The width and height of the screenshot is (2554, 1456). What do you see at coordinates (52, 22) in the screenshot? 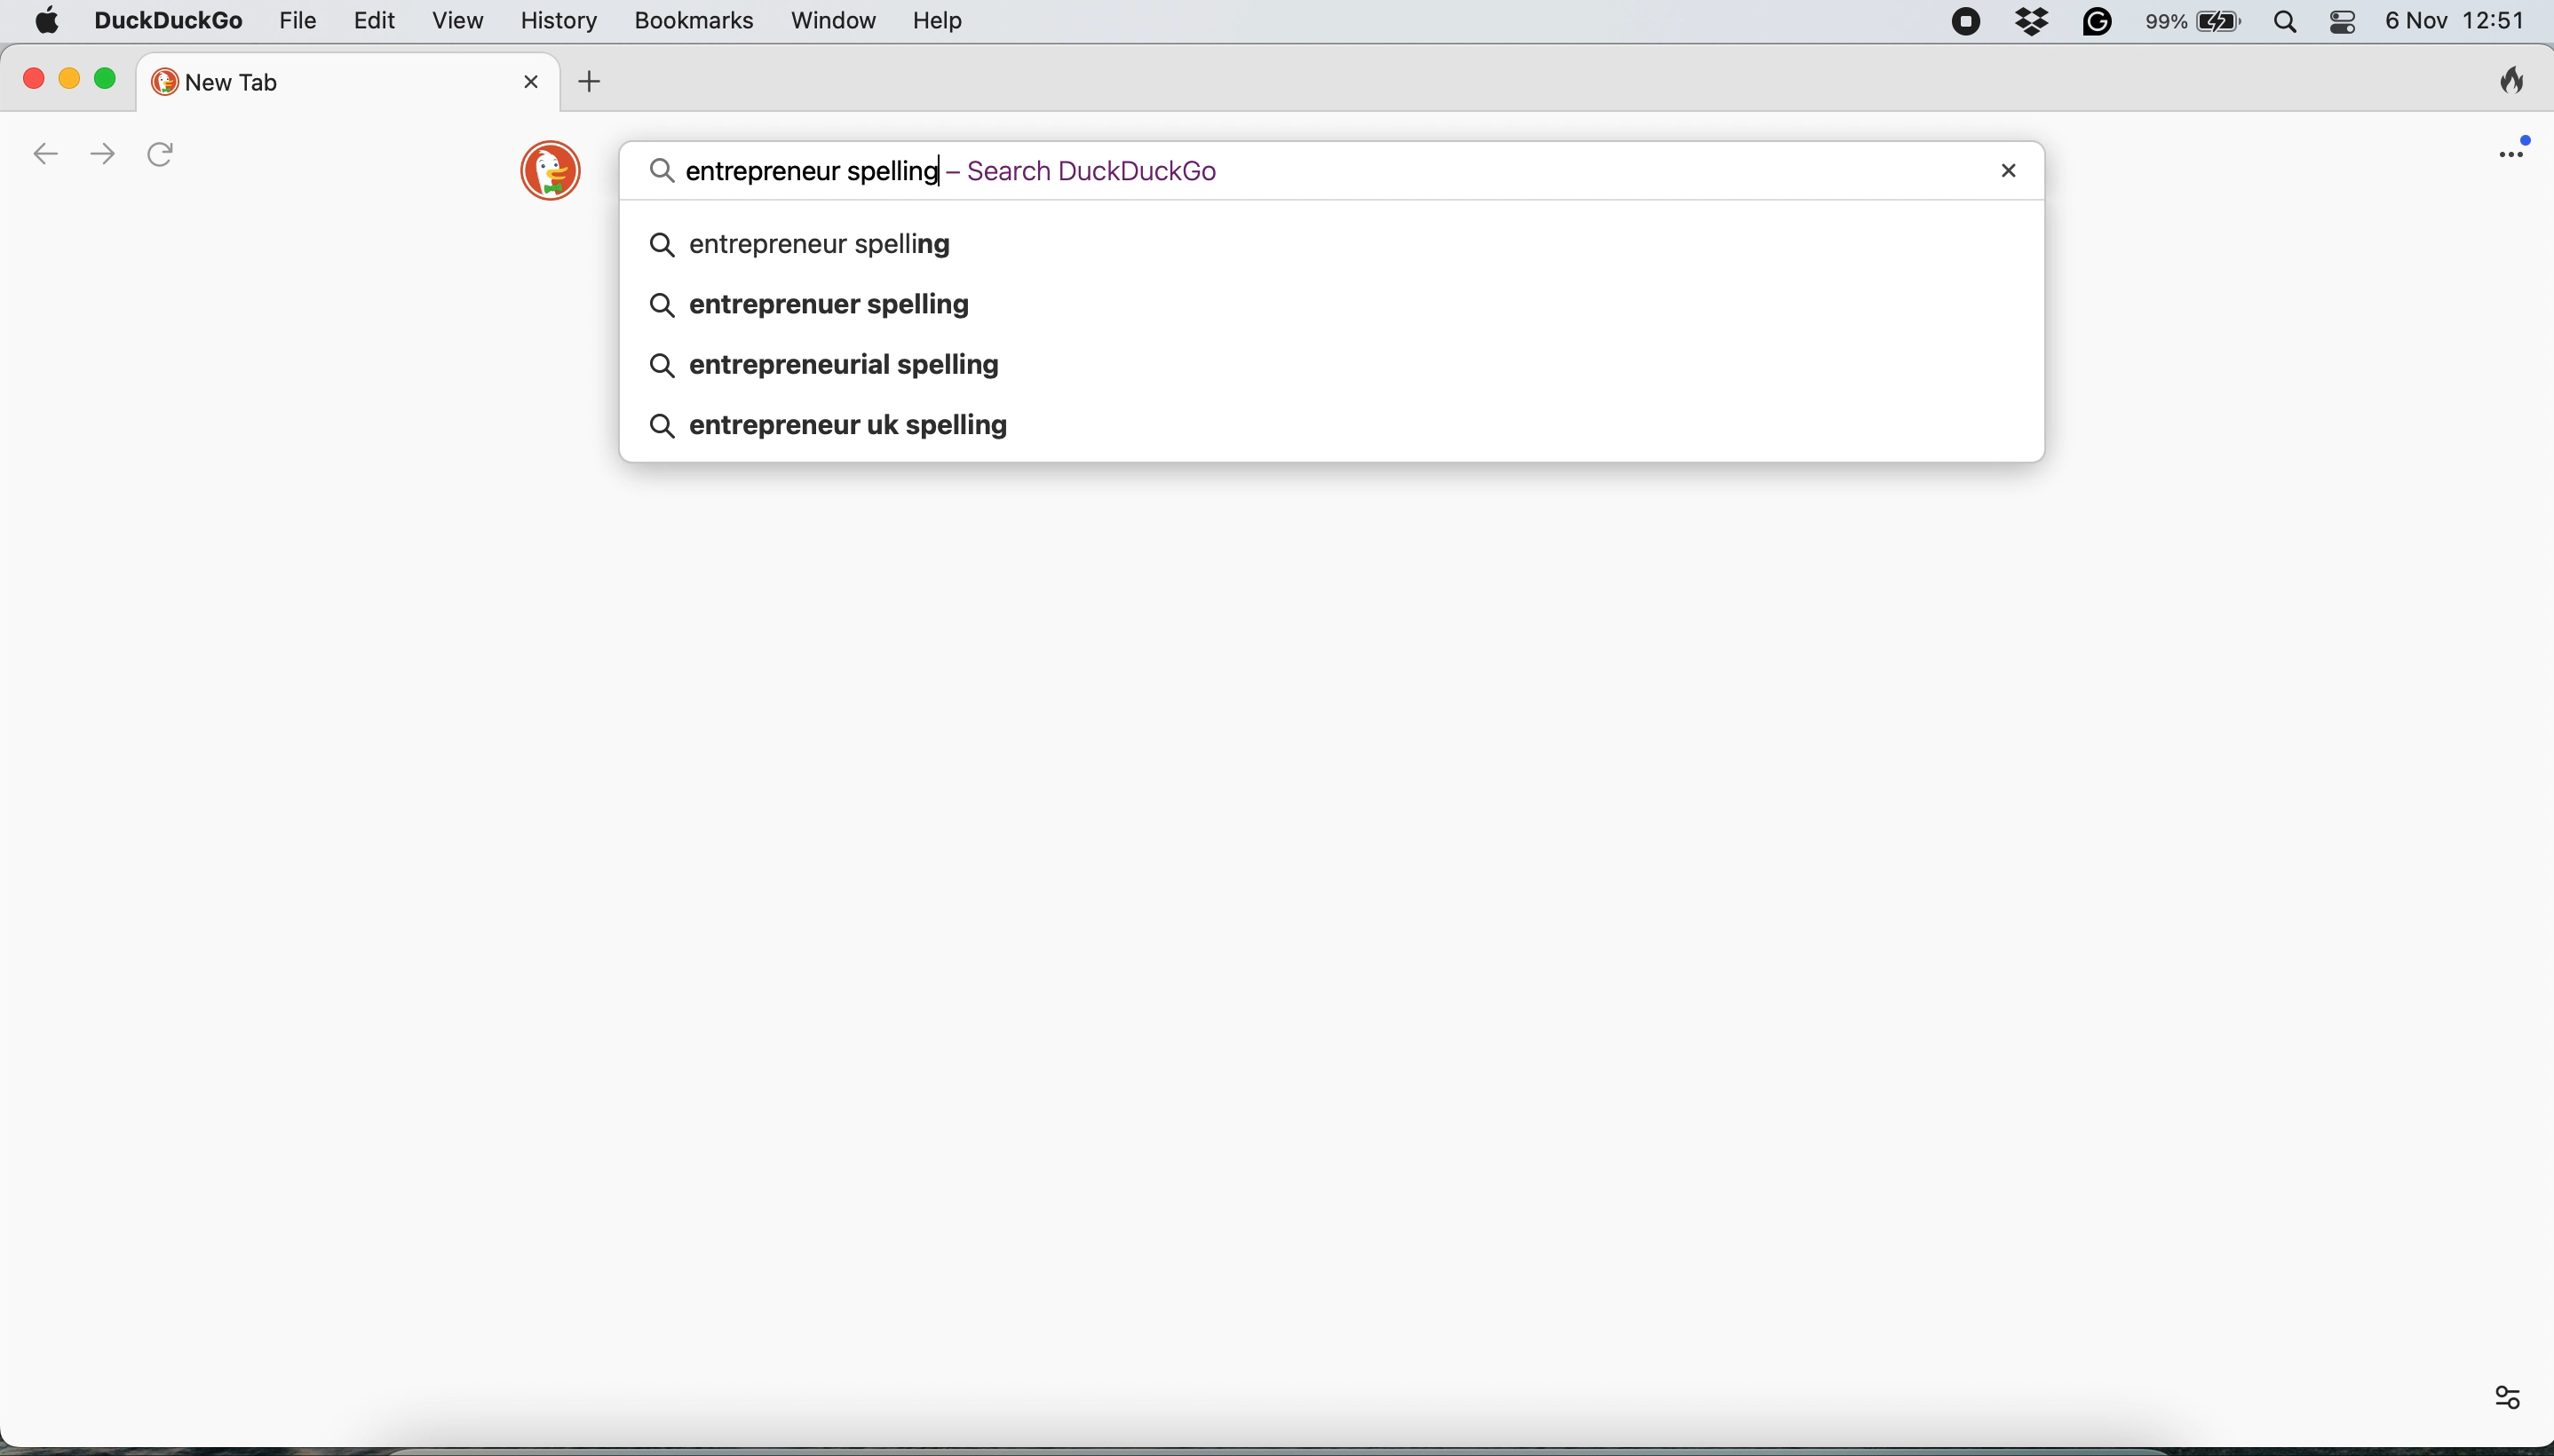
I see `system logo` at bounding box center [52, 22].